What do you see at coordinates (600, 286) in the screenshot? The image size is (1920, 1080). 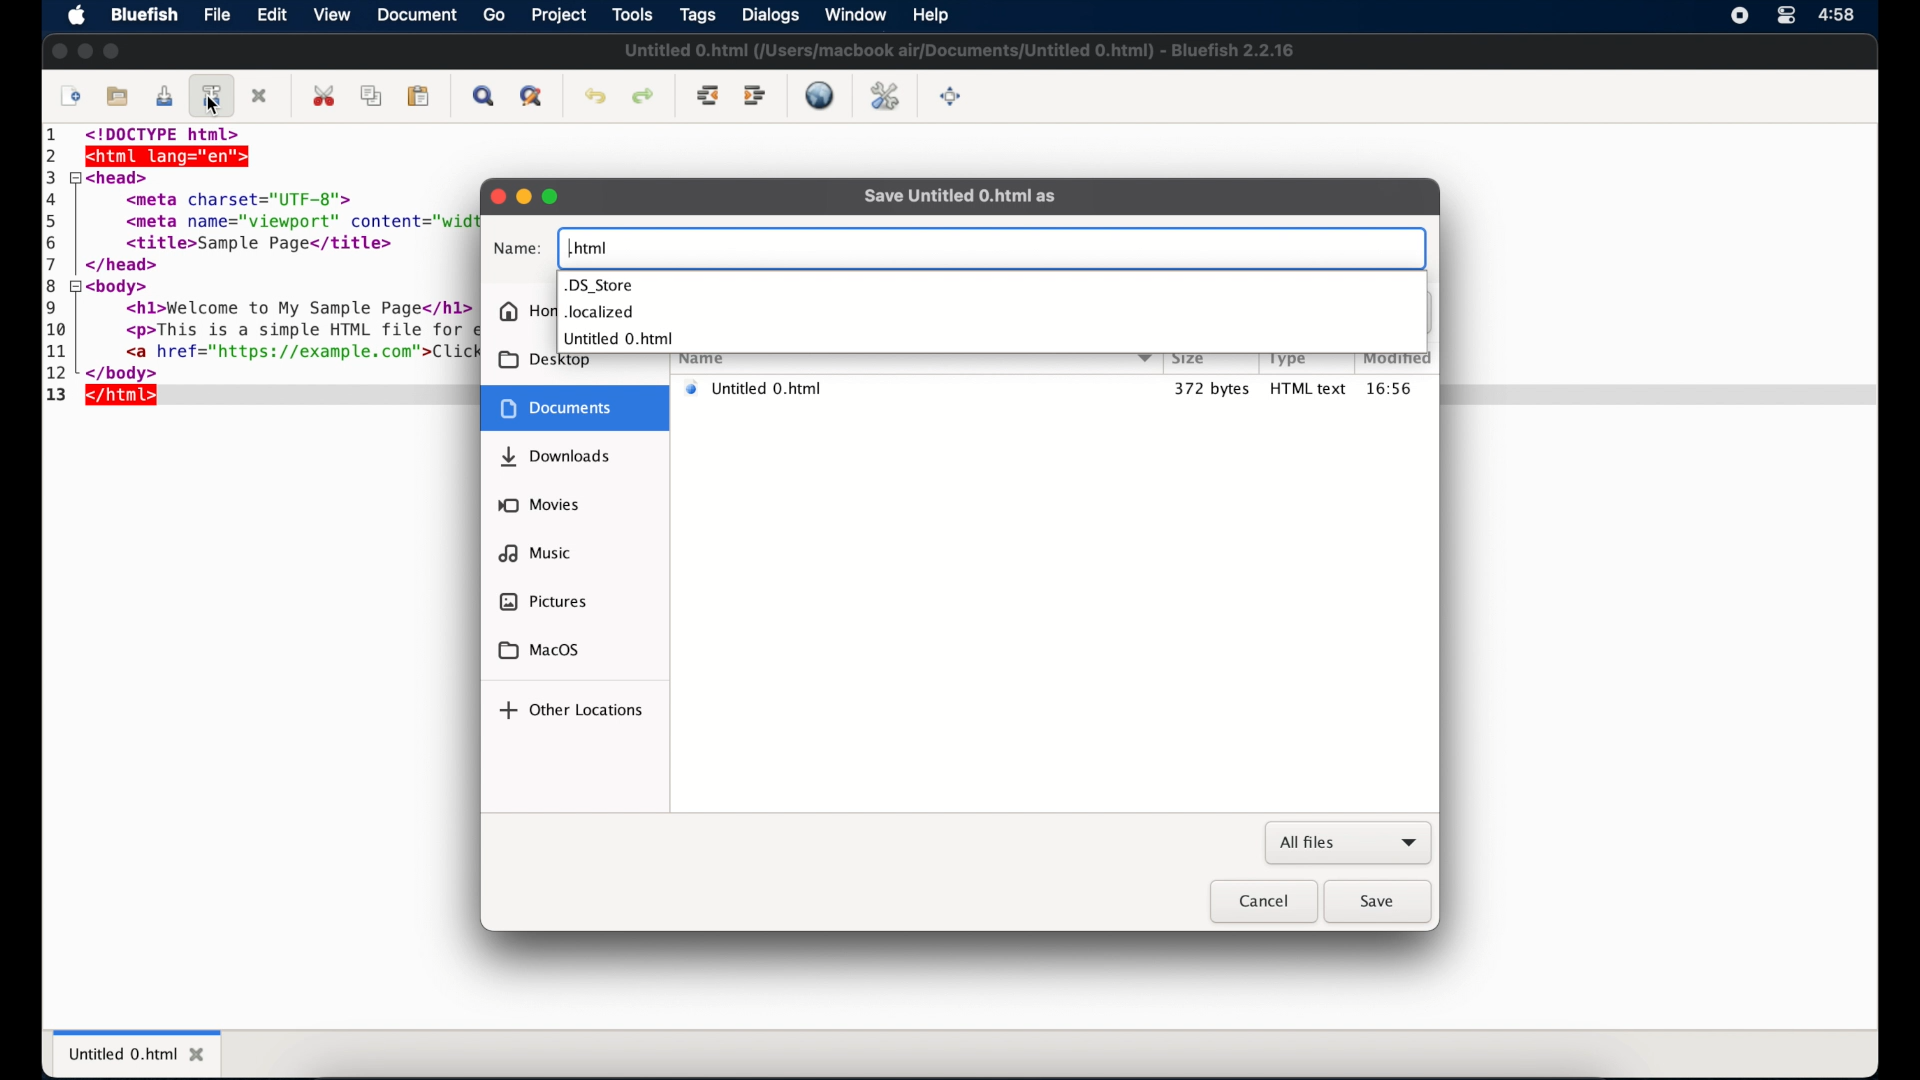 I see `.DS_Store` at bounding box center [600, 286].